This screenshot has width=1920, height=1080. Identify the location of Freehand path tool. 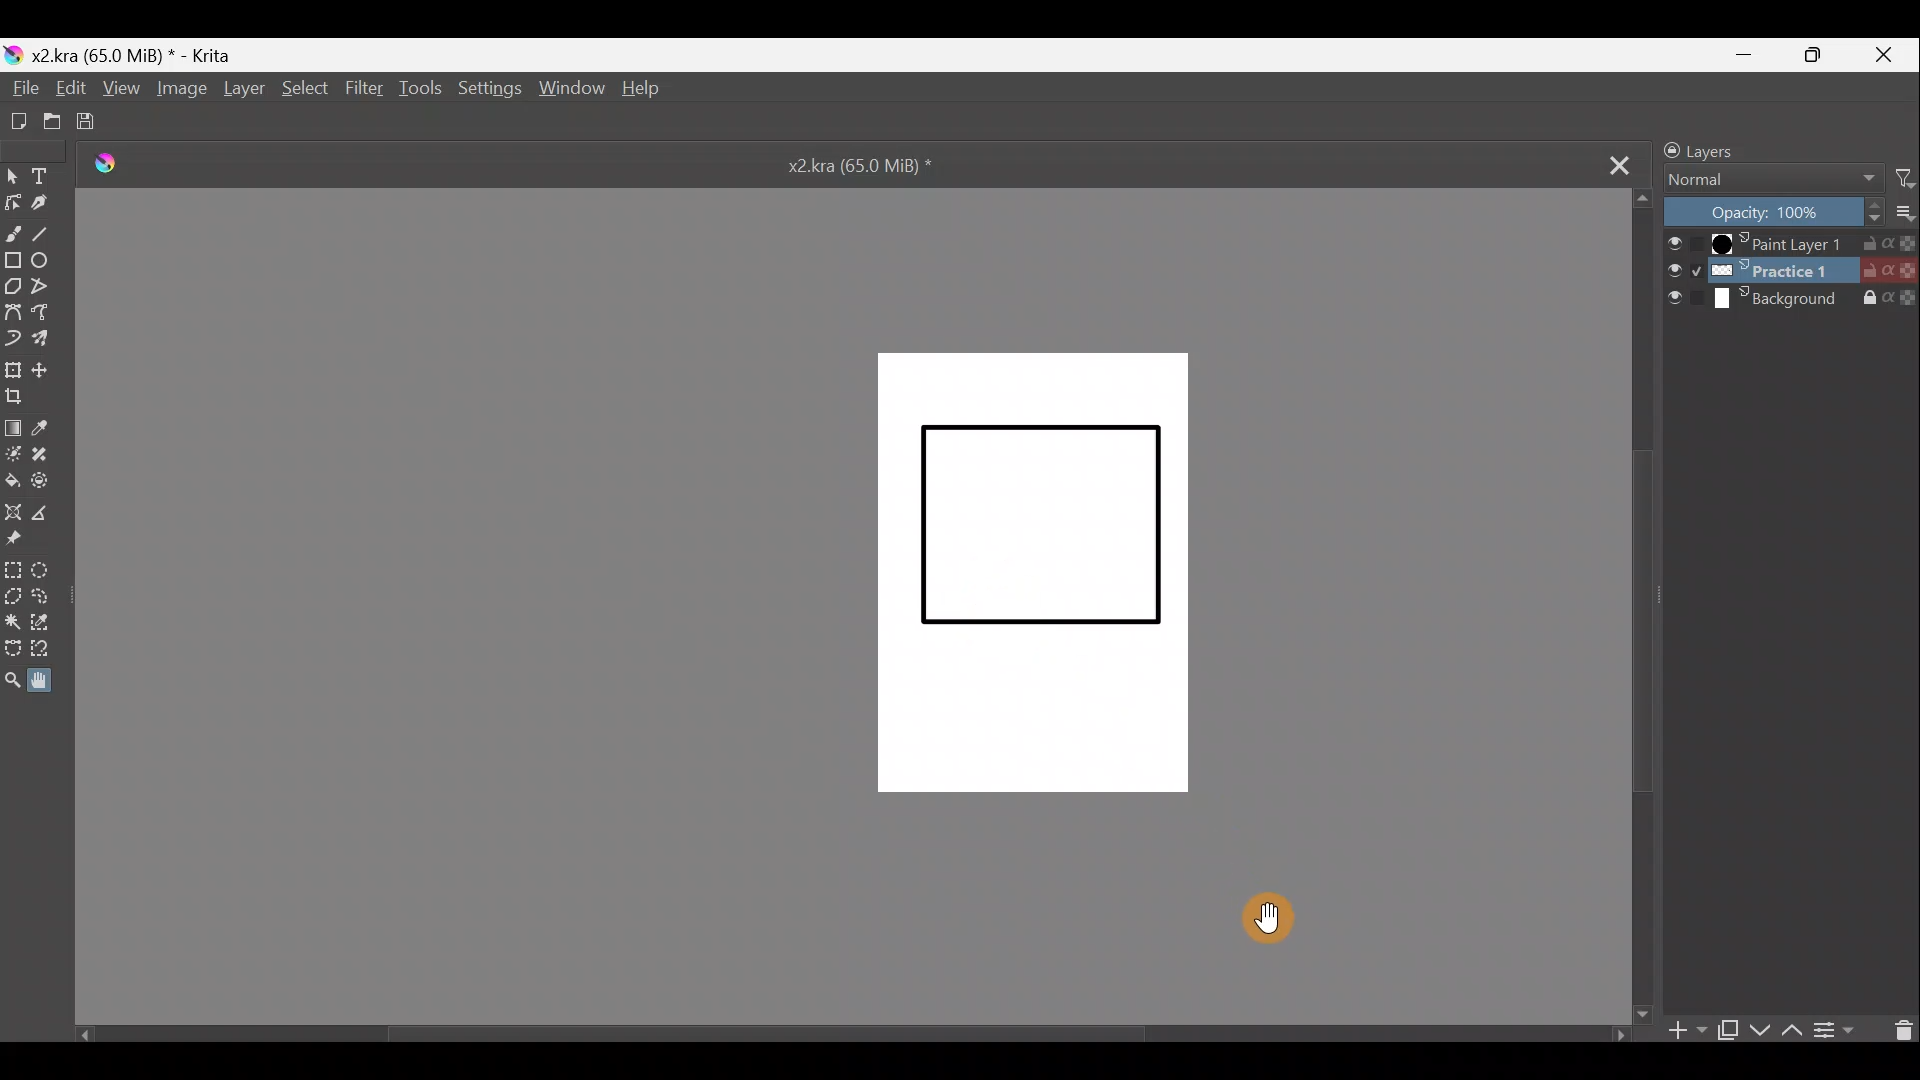
(46, 314).